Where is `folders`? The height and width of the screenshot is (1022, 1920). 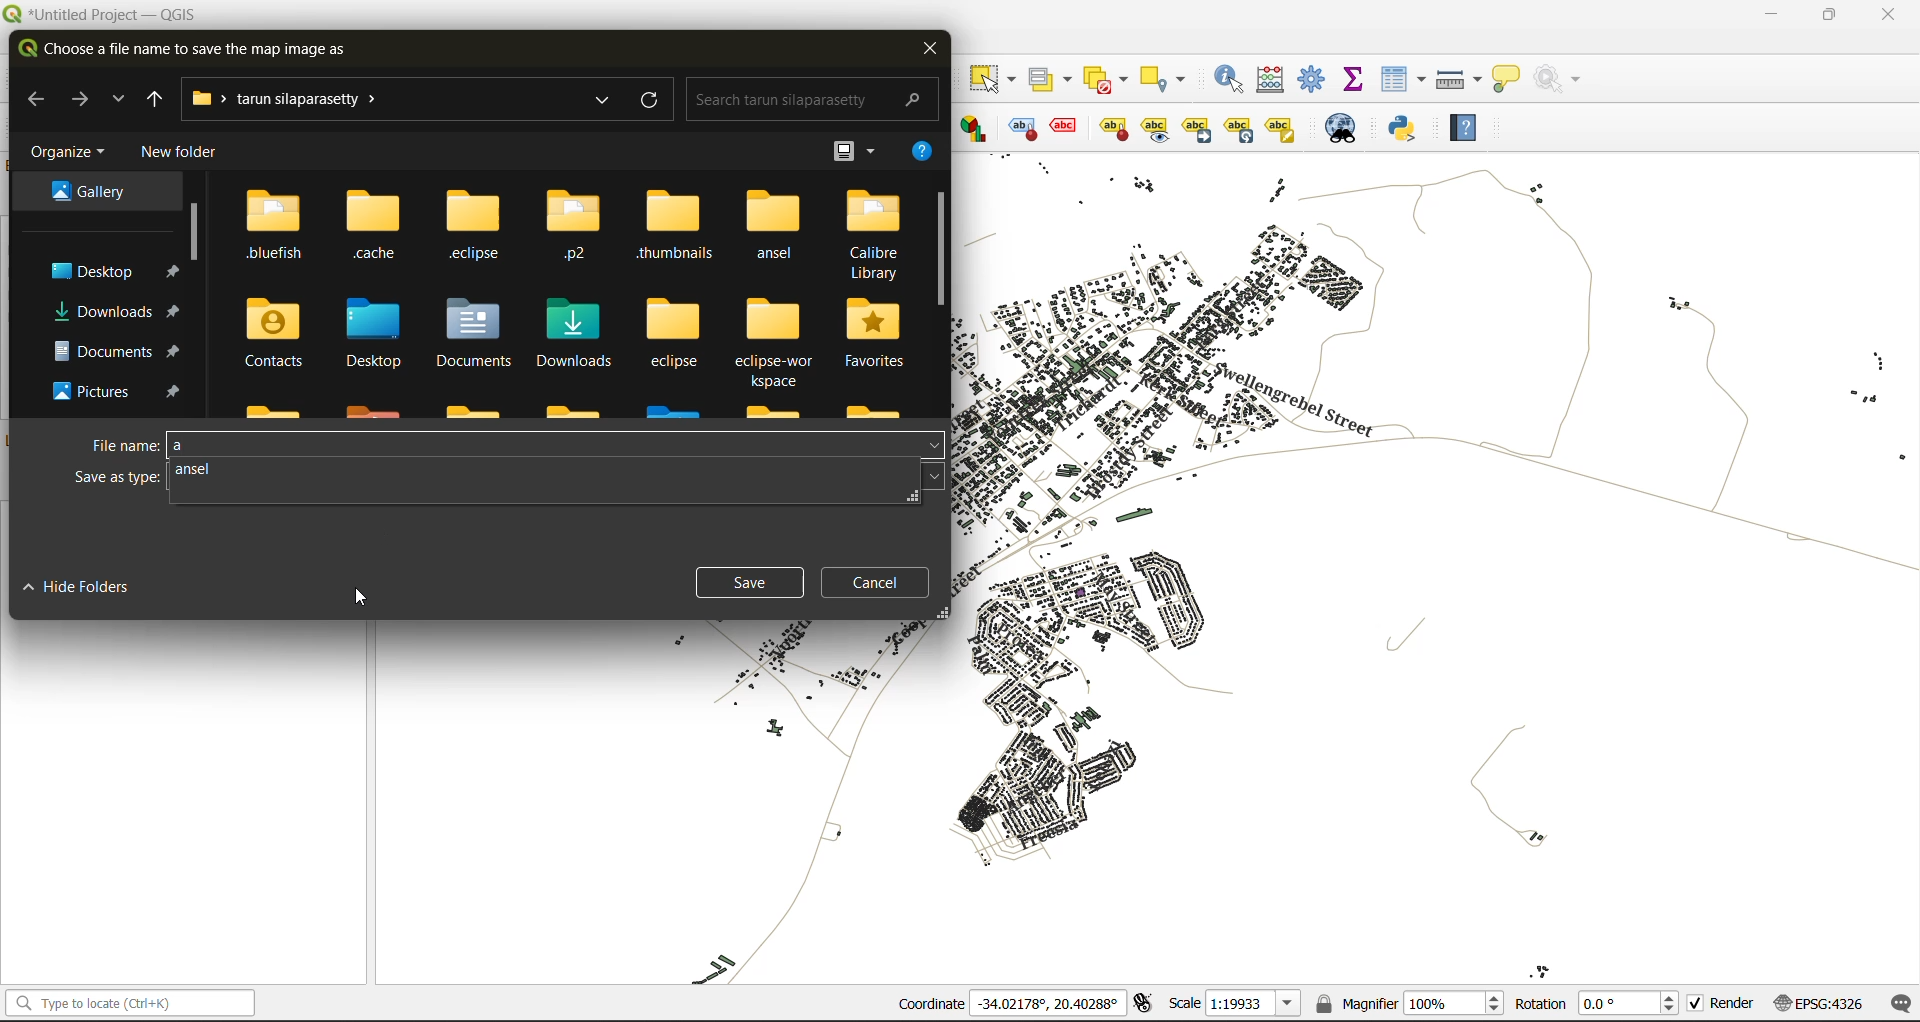 folders is located at coordinates (575, 299).